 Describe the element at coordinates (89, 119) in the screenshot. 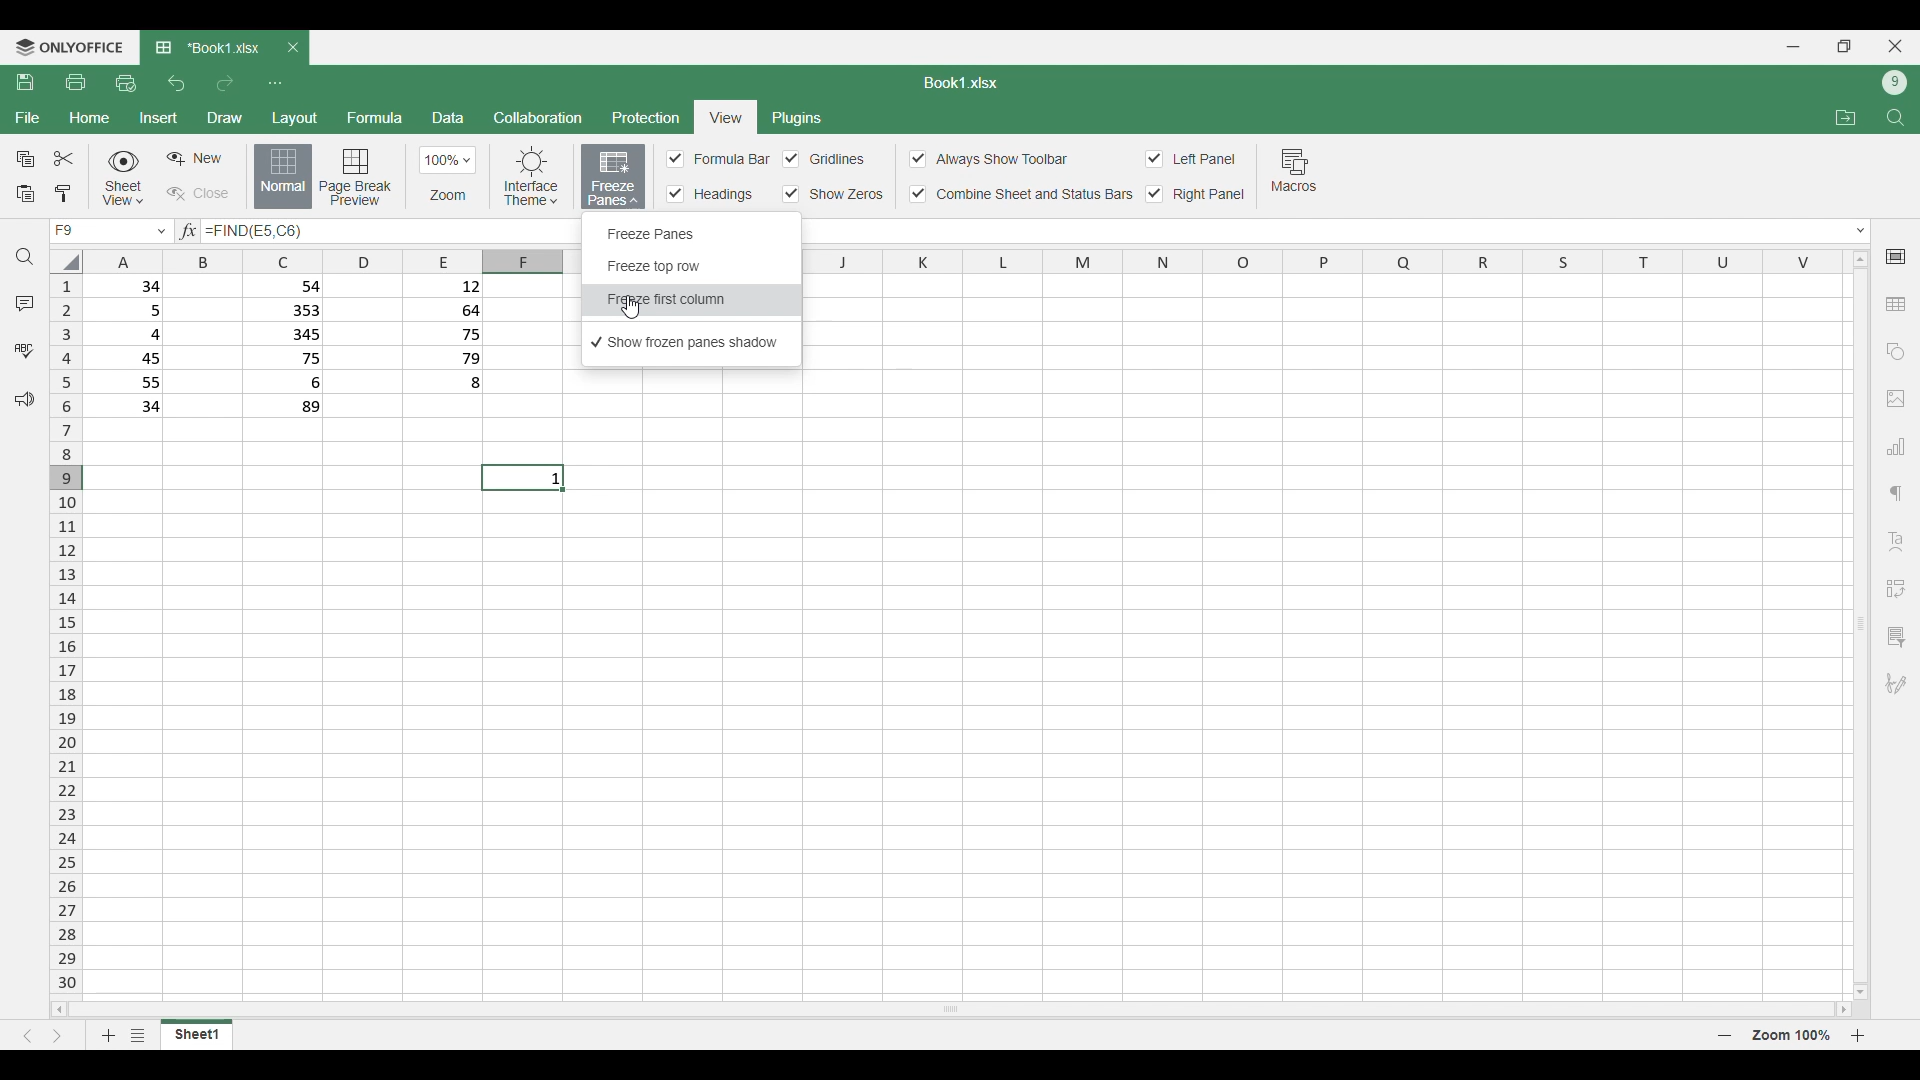

I see `Home menu, current selection` at that location.